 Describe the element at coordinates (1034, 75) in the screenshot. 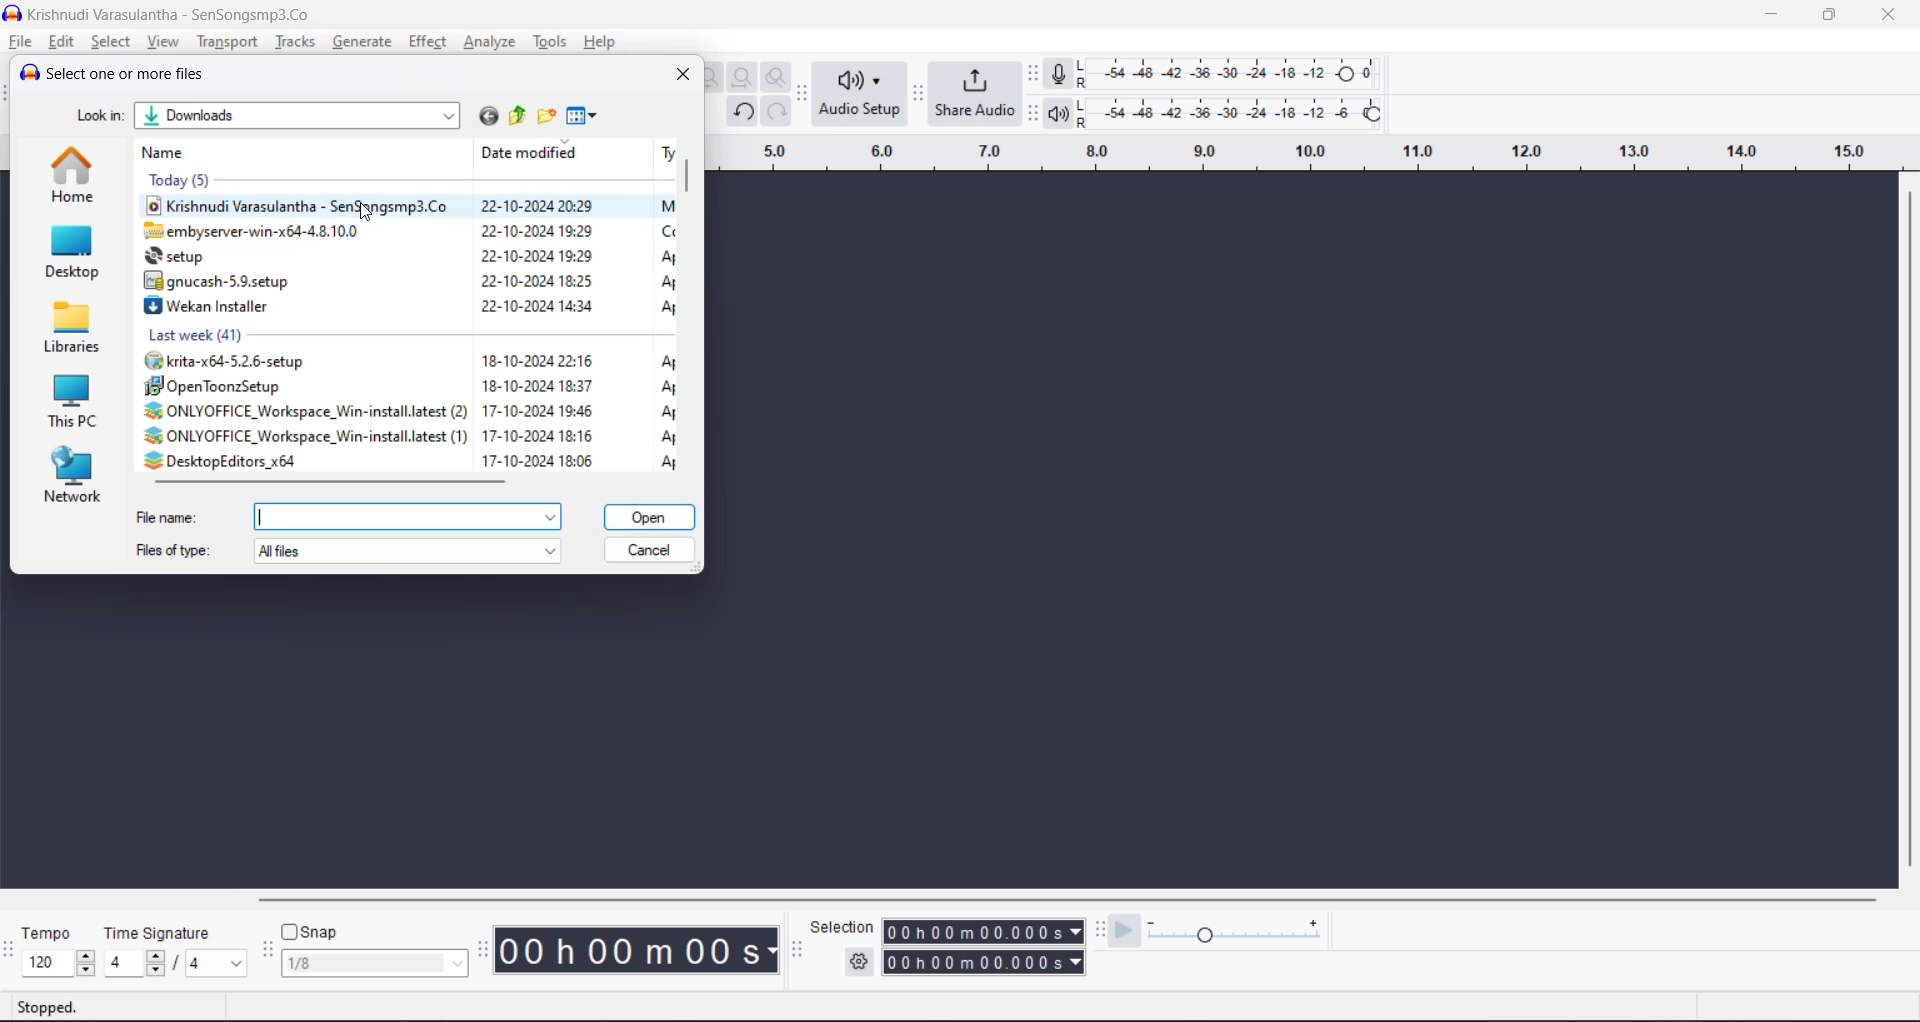

I see `recording meter tool bar` at that location.